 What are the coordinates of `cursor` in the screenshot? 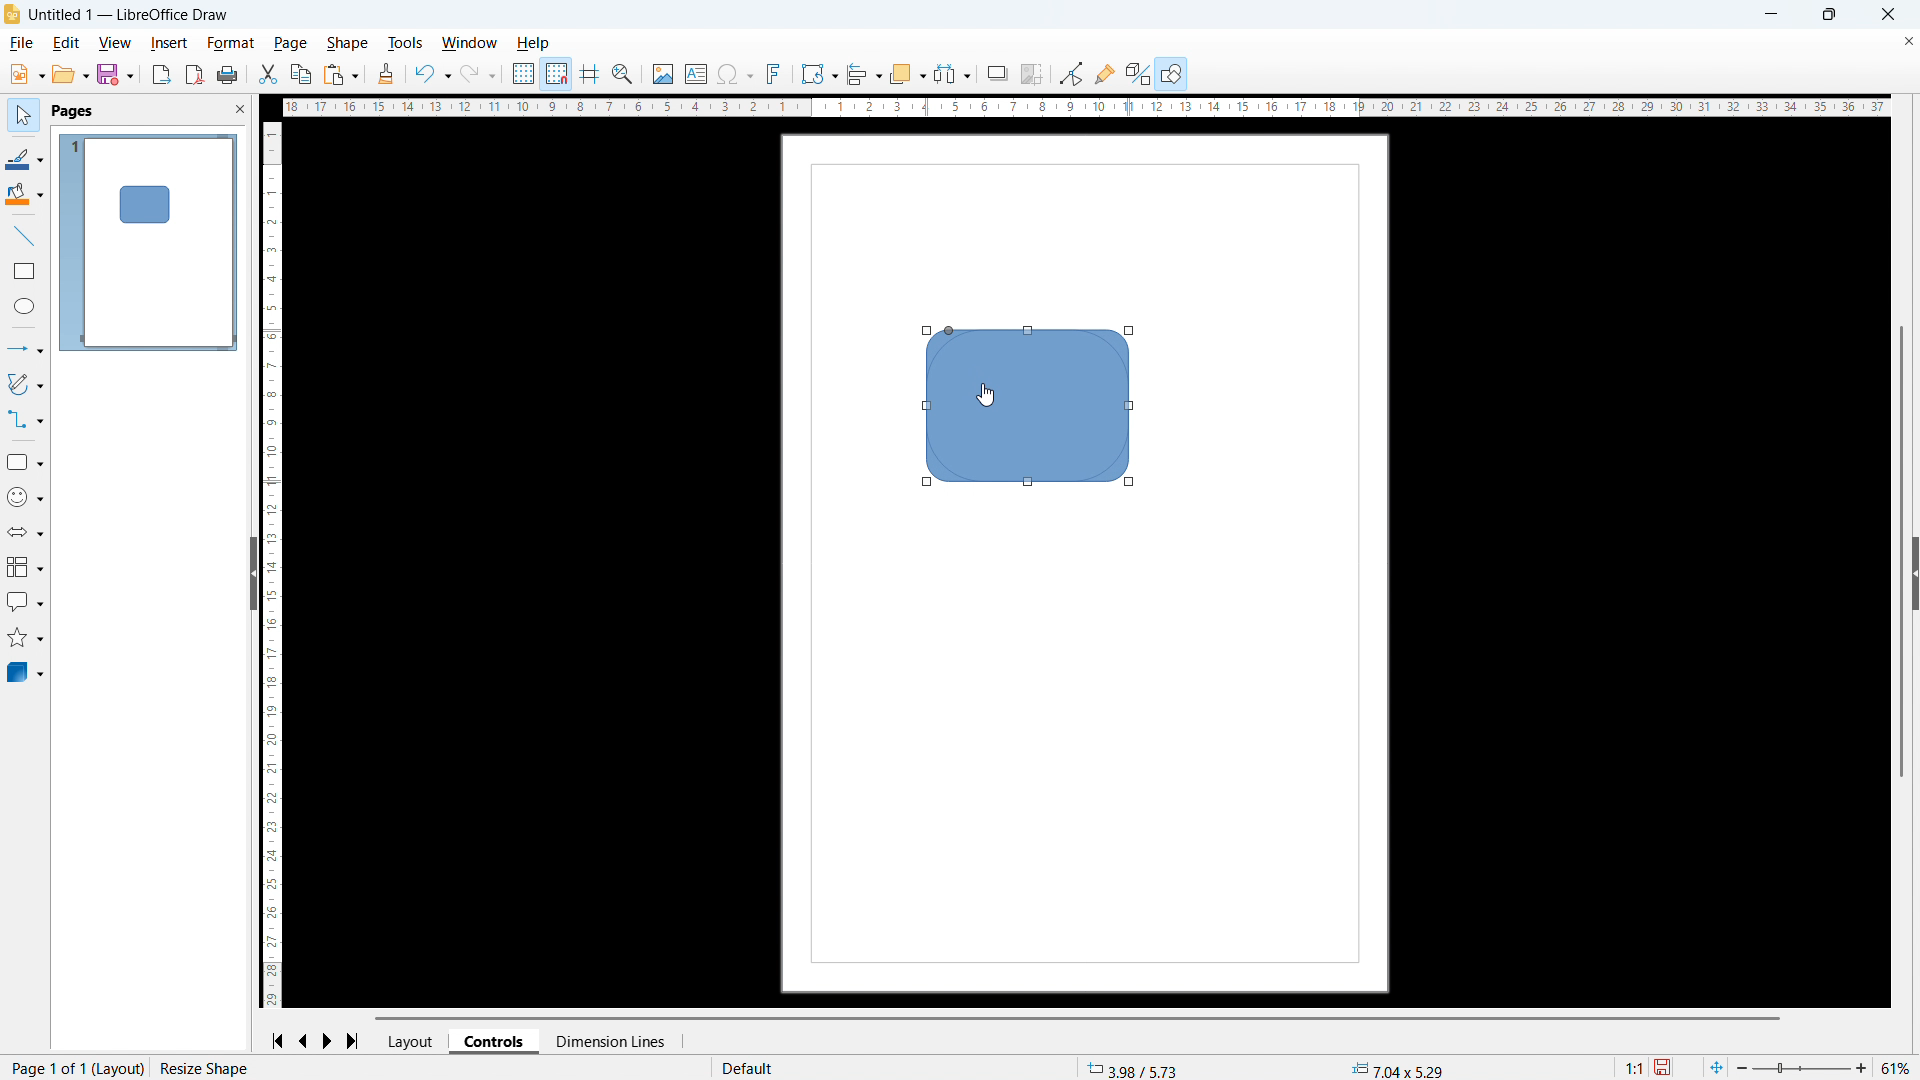 It's located at (989, 396).